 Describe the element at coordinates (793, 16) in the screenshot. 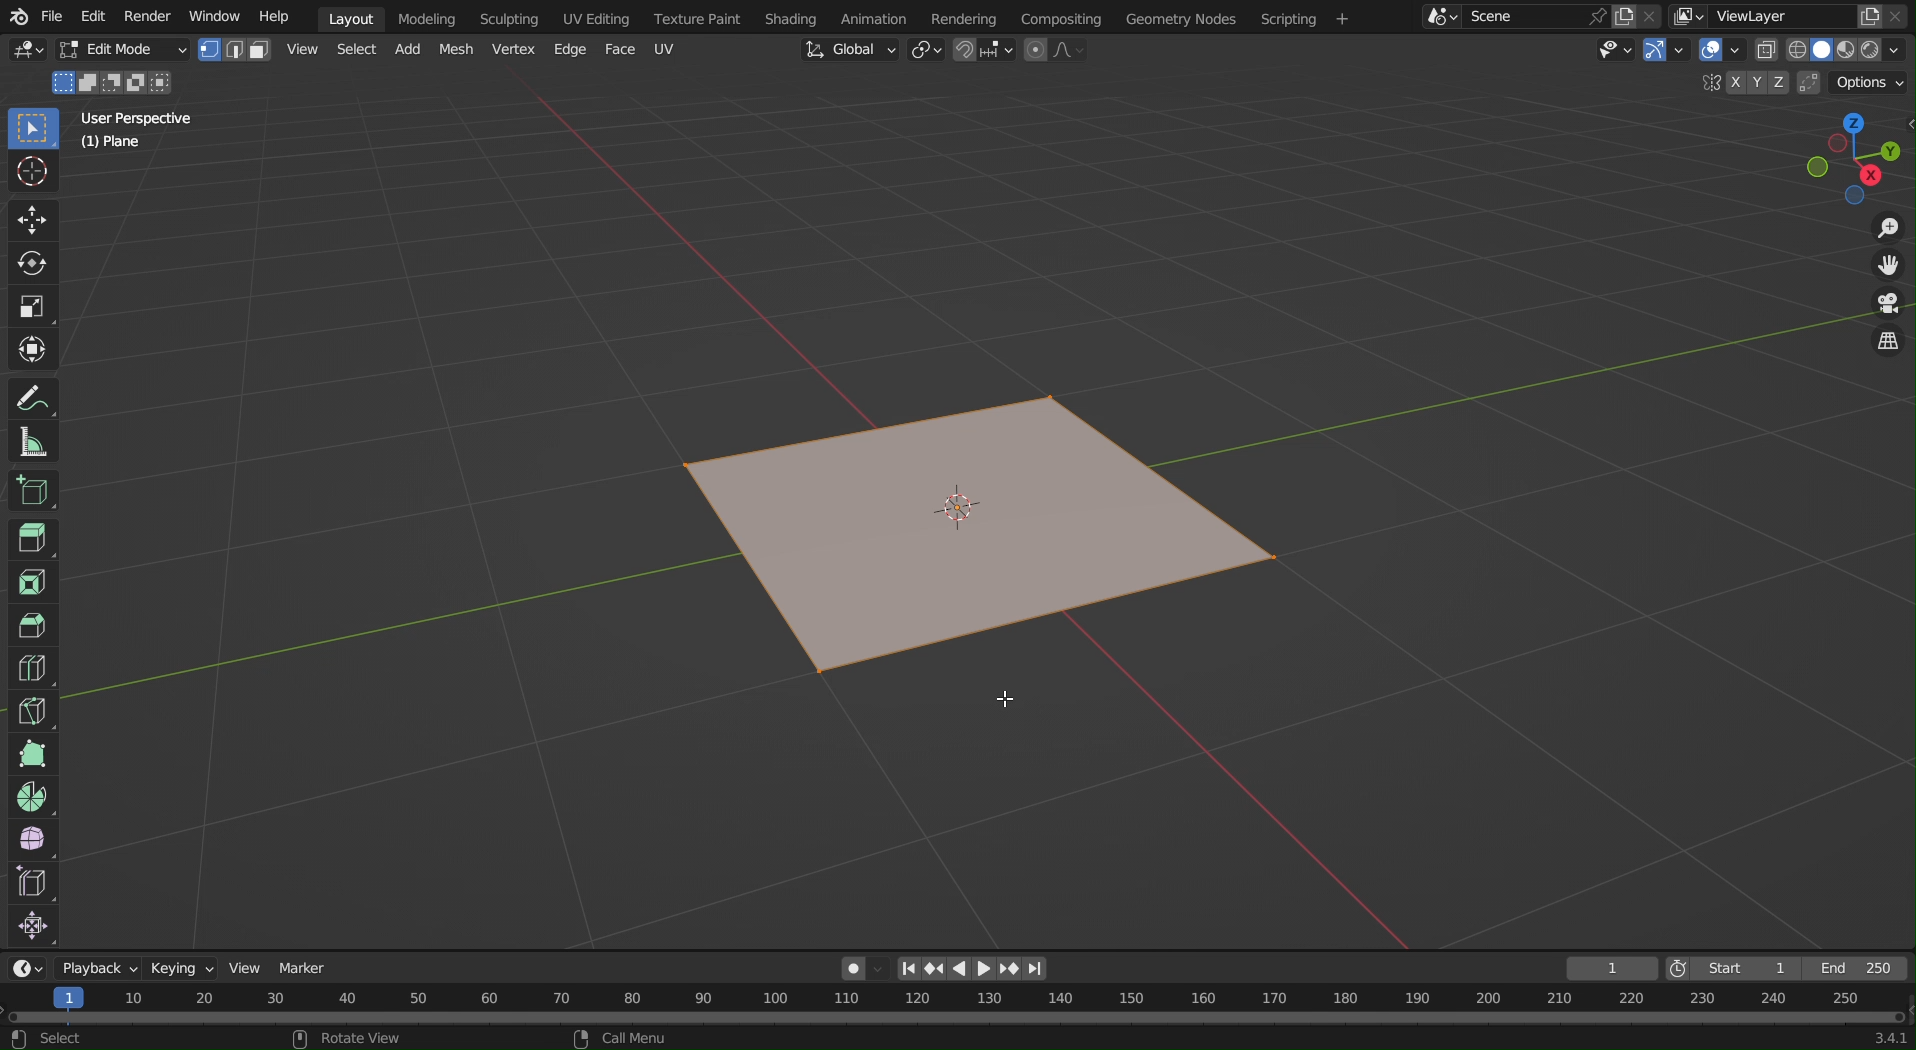

I see `Shading` at that location.